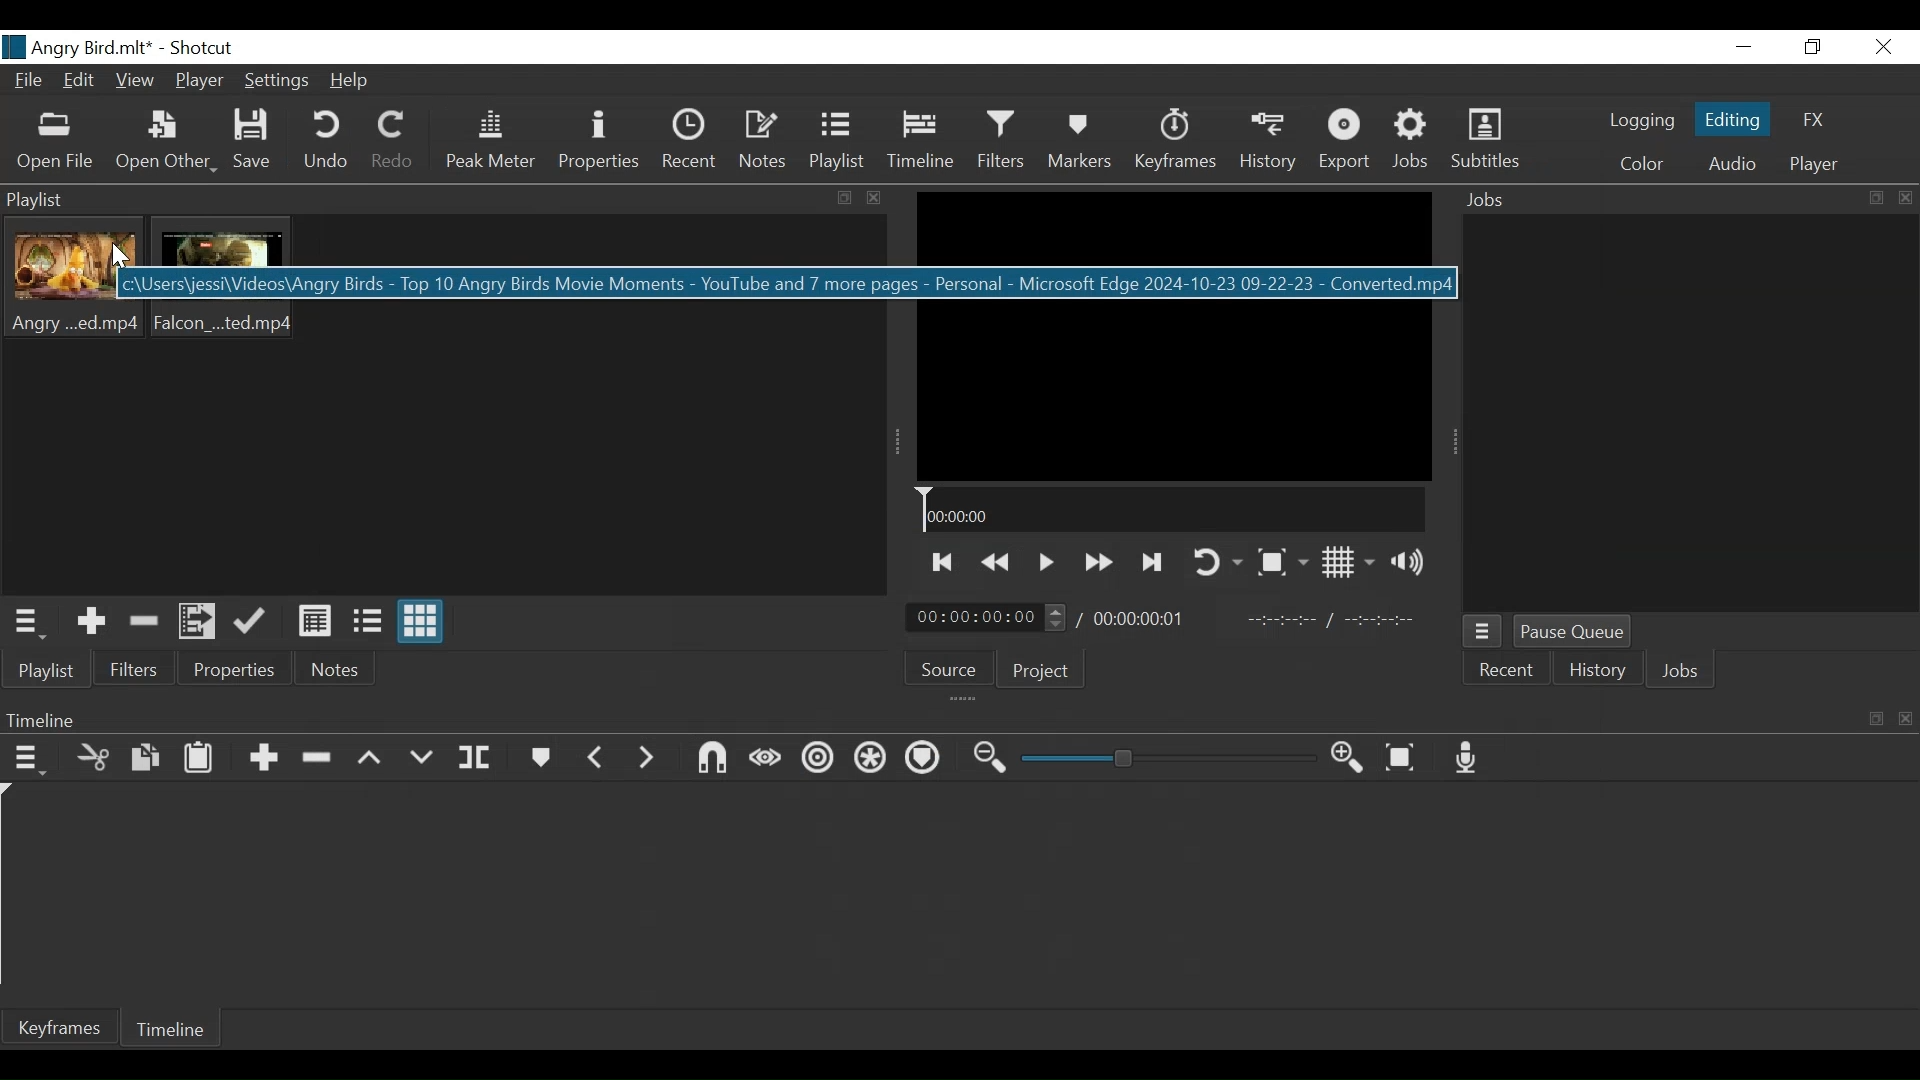 The image size is (1920, 1080). Describe the element at coordinates (1681, 201) in the screenshot. I see `Jobs Panel` at that location.